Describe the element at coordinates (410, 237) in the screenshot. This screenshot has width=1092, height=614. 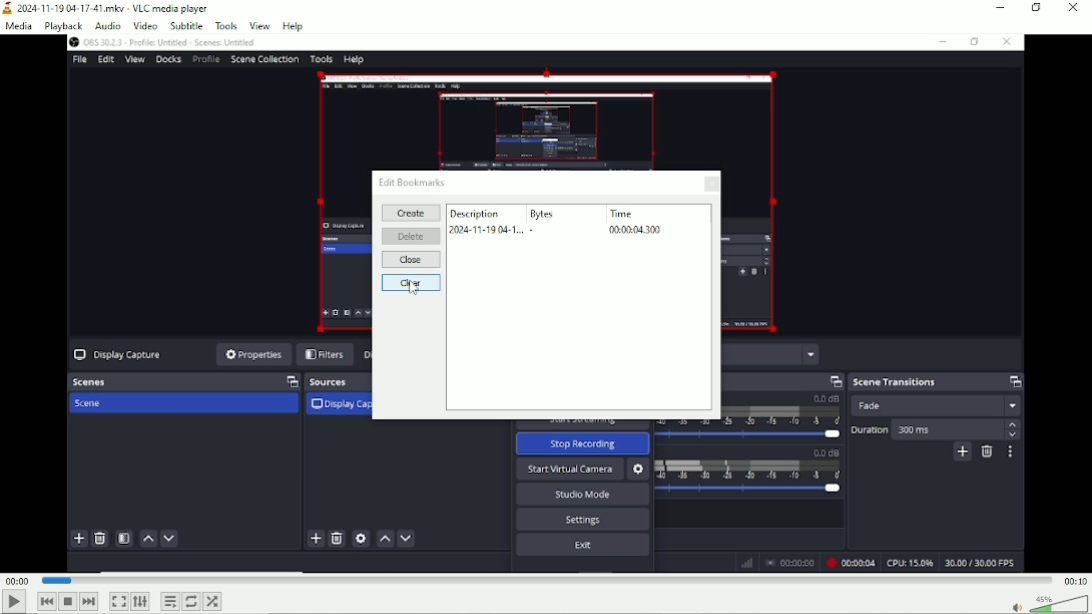
I see `Delete` at that location.